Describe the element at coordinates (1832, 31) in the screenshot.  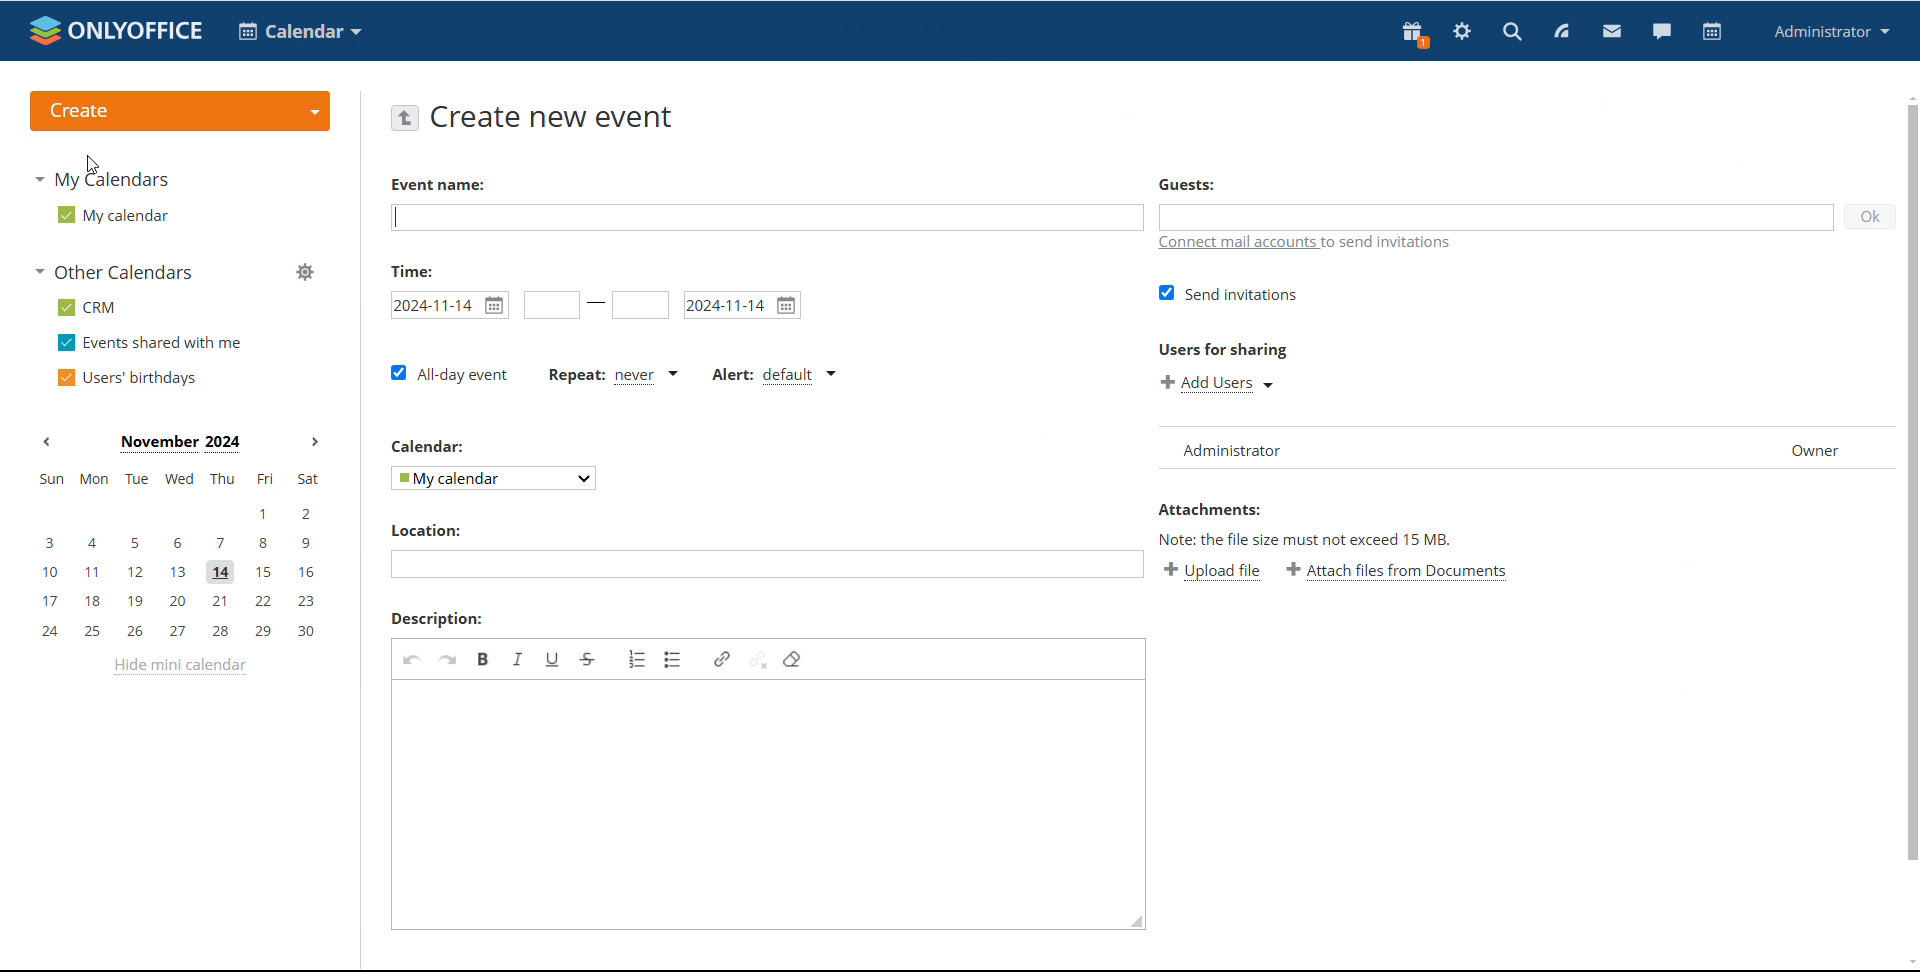
I see `profile` at that location.